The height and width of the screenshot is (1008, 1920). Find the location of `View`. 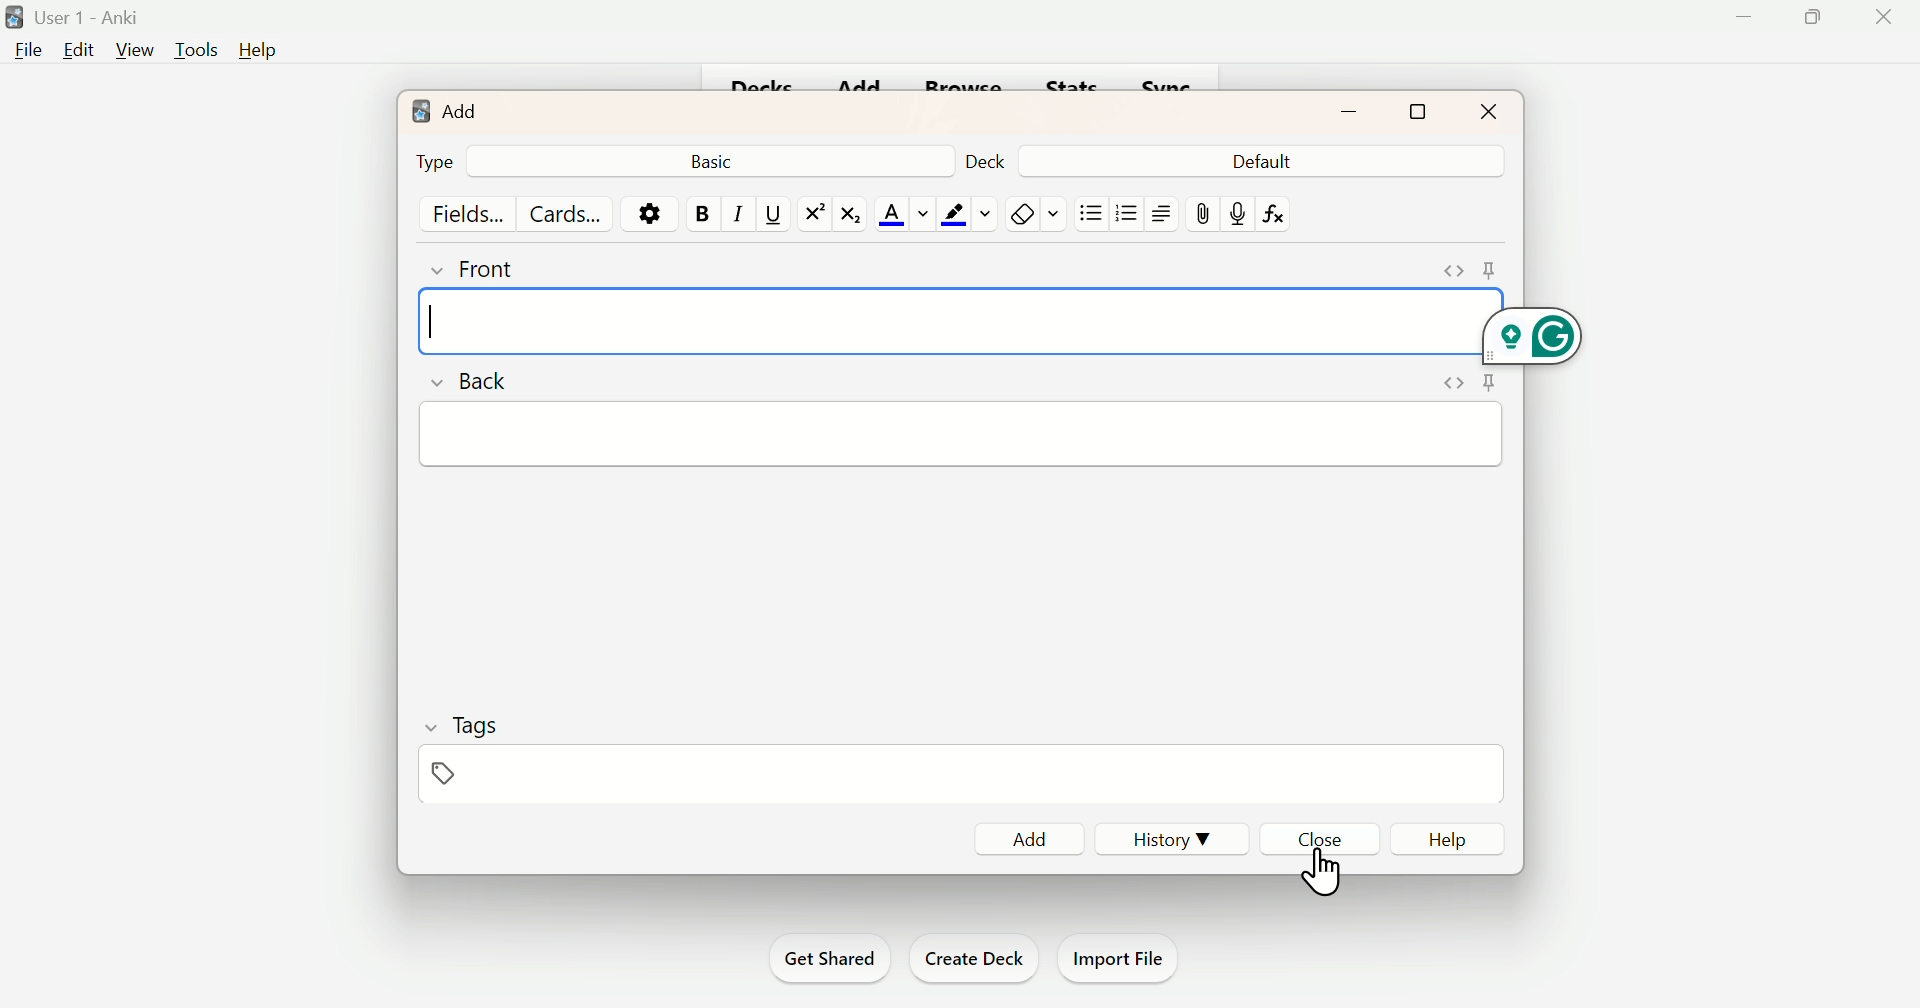

View is located at coordinates (132, 51).